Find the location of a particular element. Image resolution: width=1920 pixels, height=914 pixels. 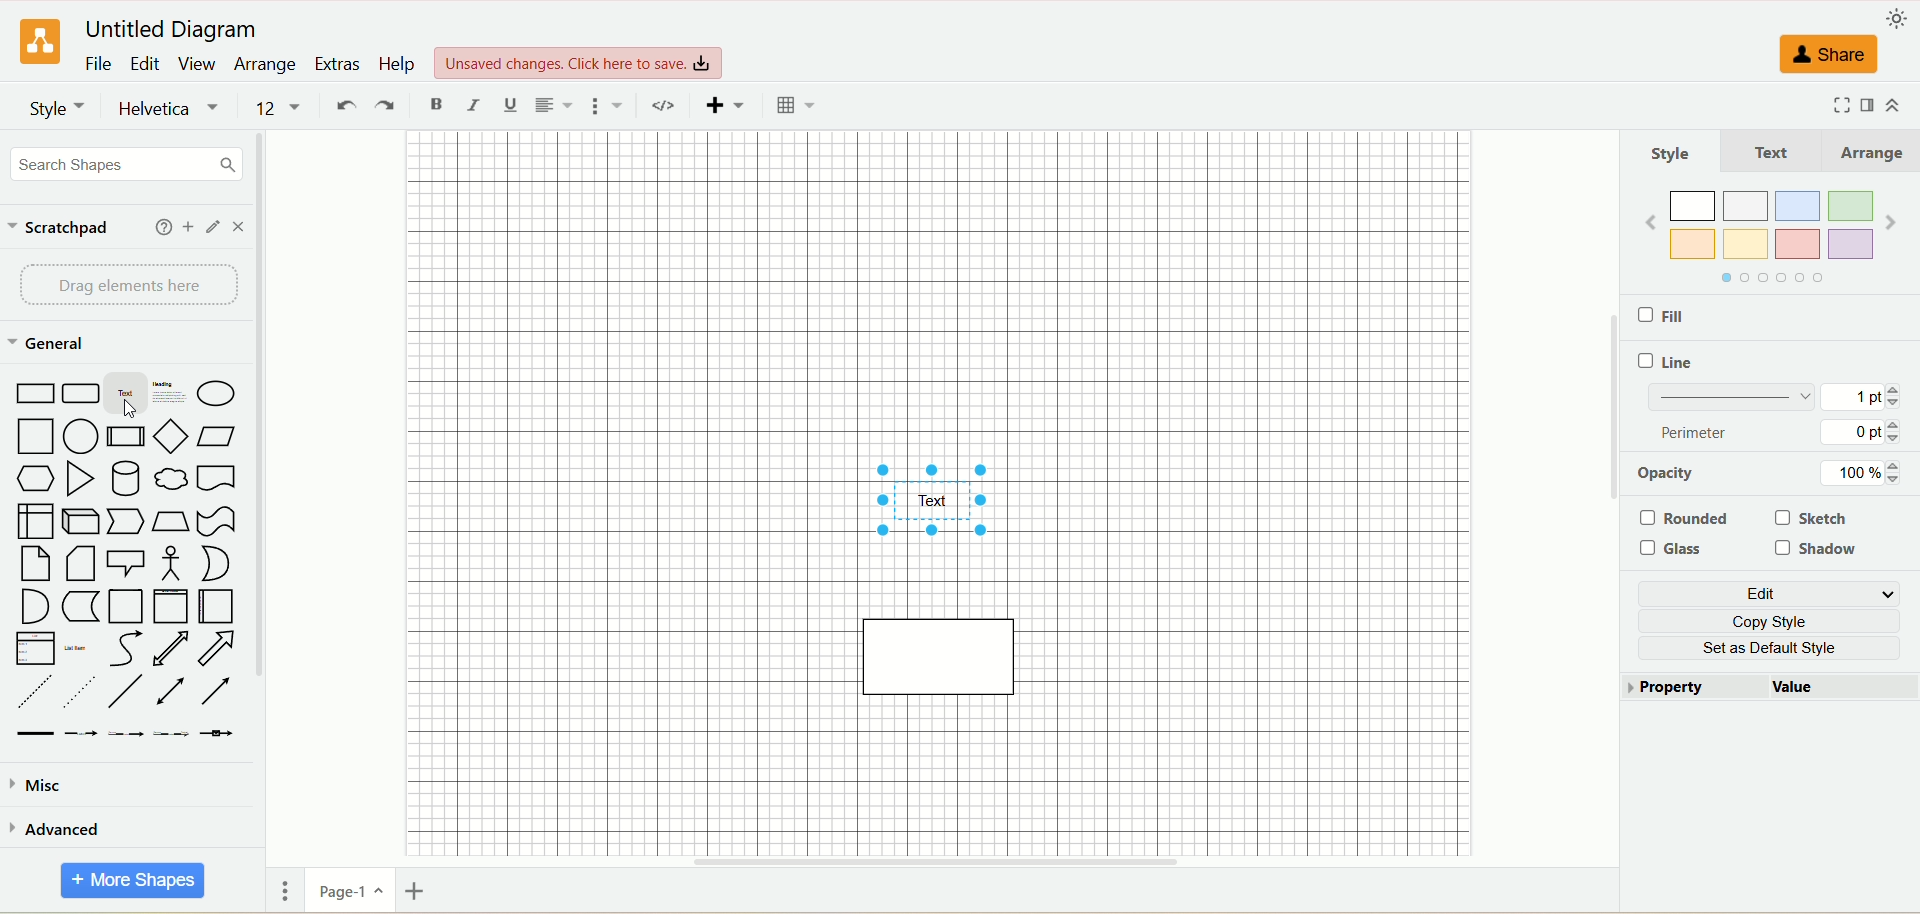

circle is located at coordinates (81, 436).